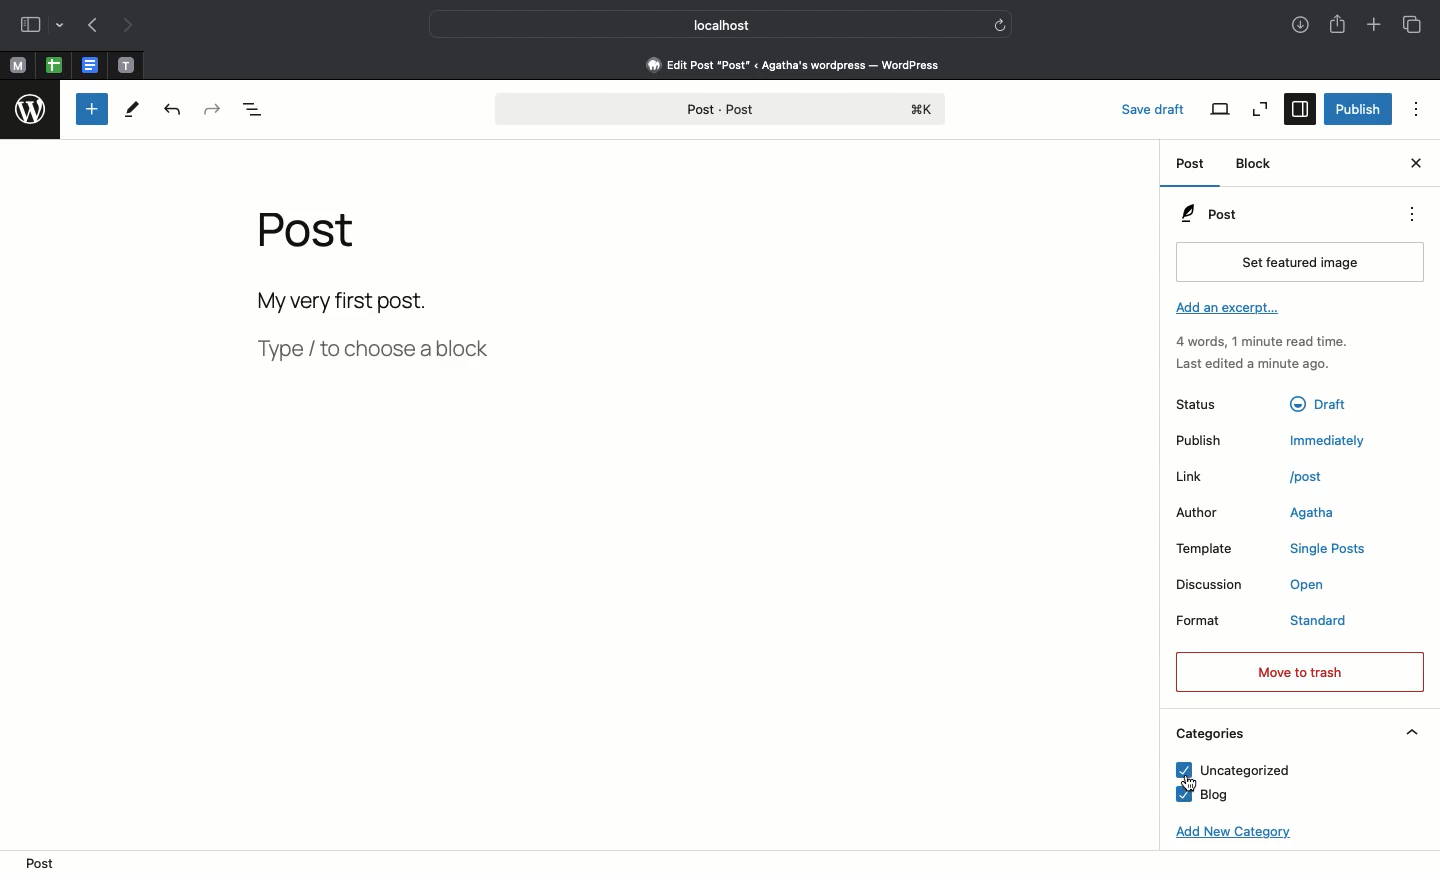  What do you see at coordinates (1312, 515) in the screenshot?
I see `agatha` at bounding box center [1312, 515].